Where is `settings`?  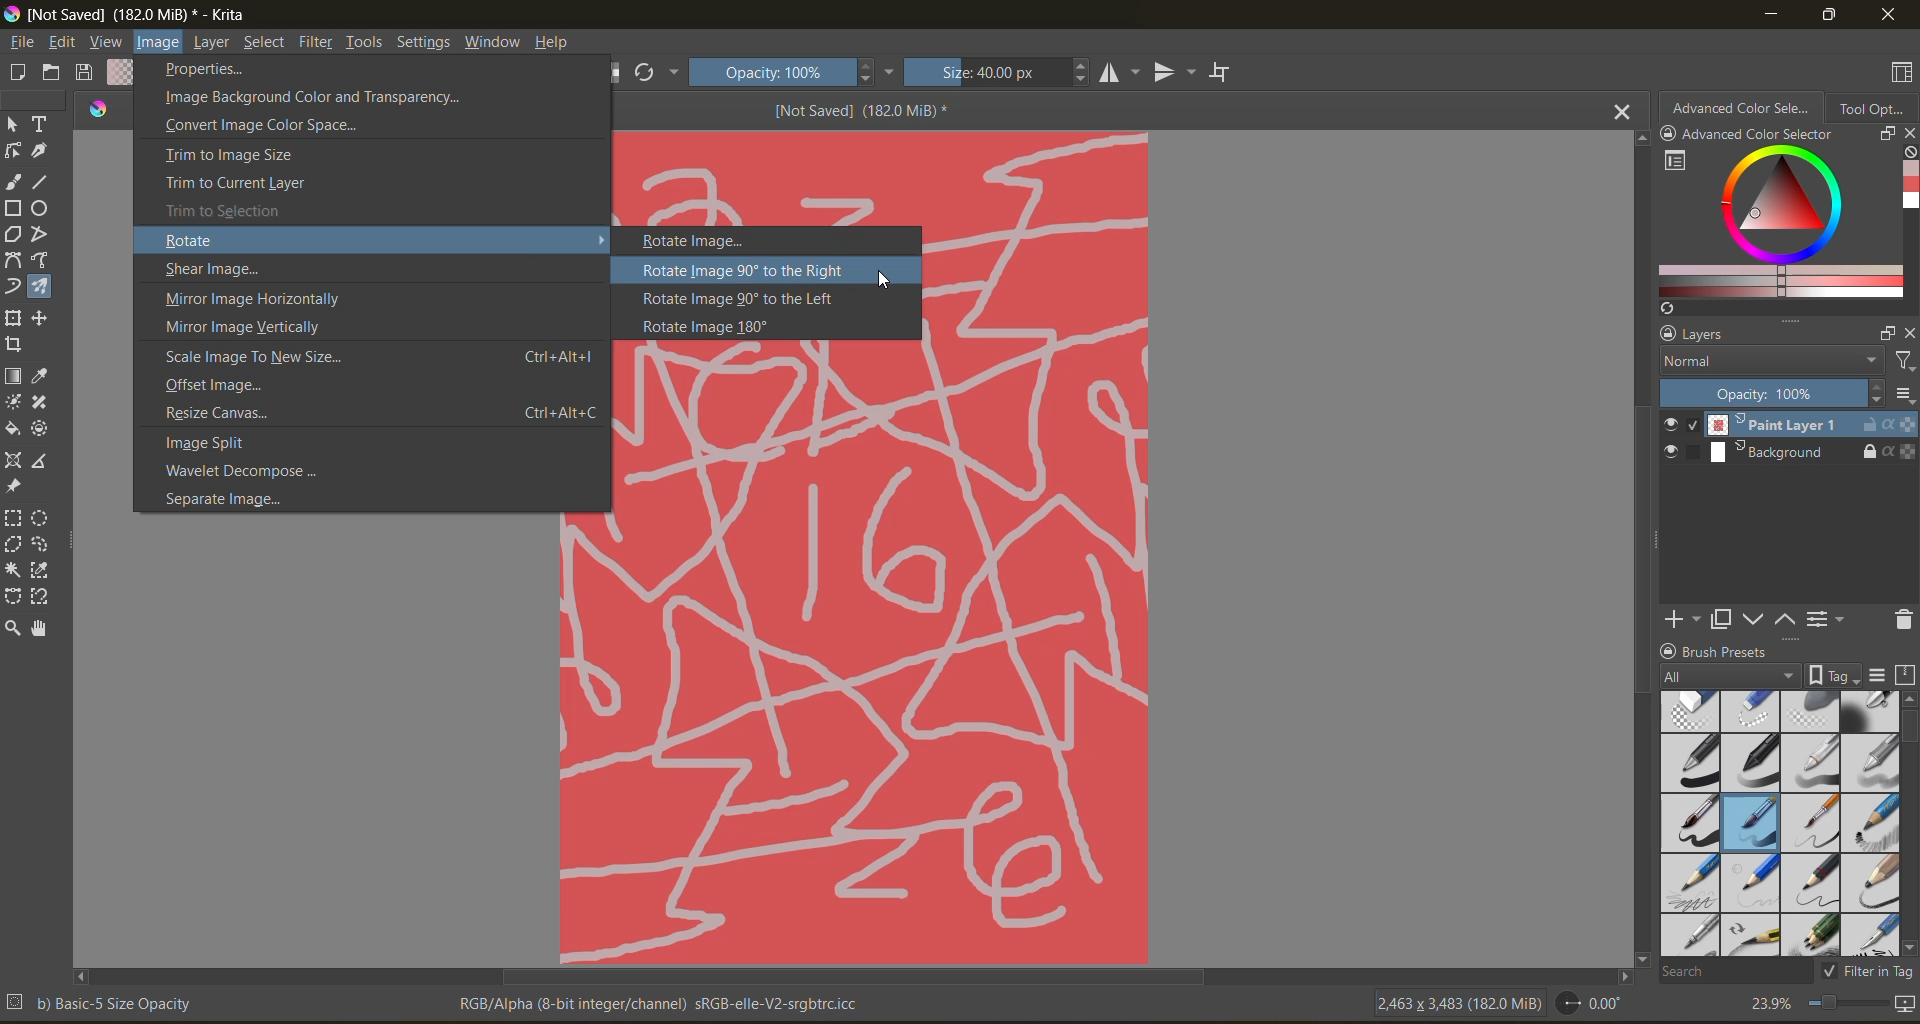
settings is located at coordinates (424, 42).